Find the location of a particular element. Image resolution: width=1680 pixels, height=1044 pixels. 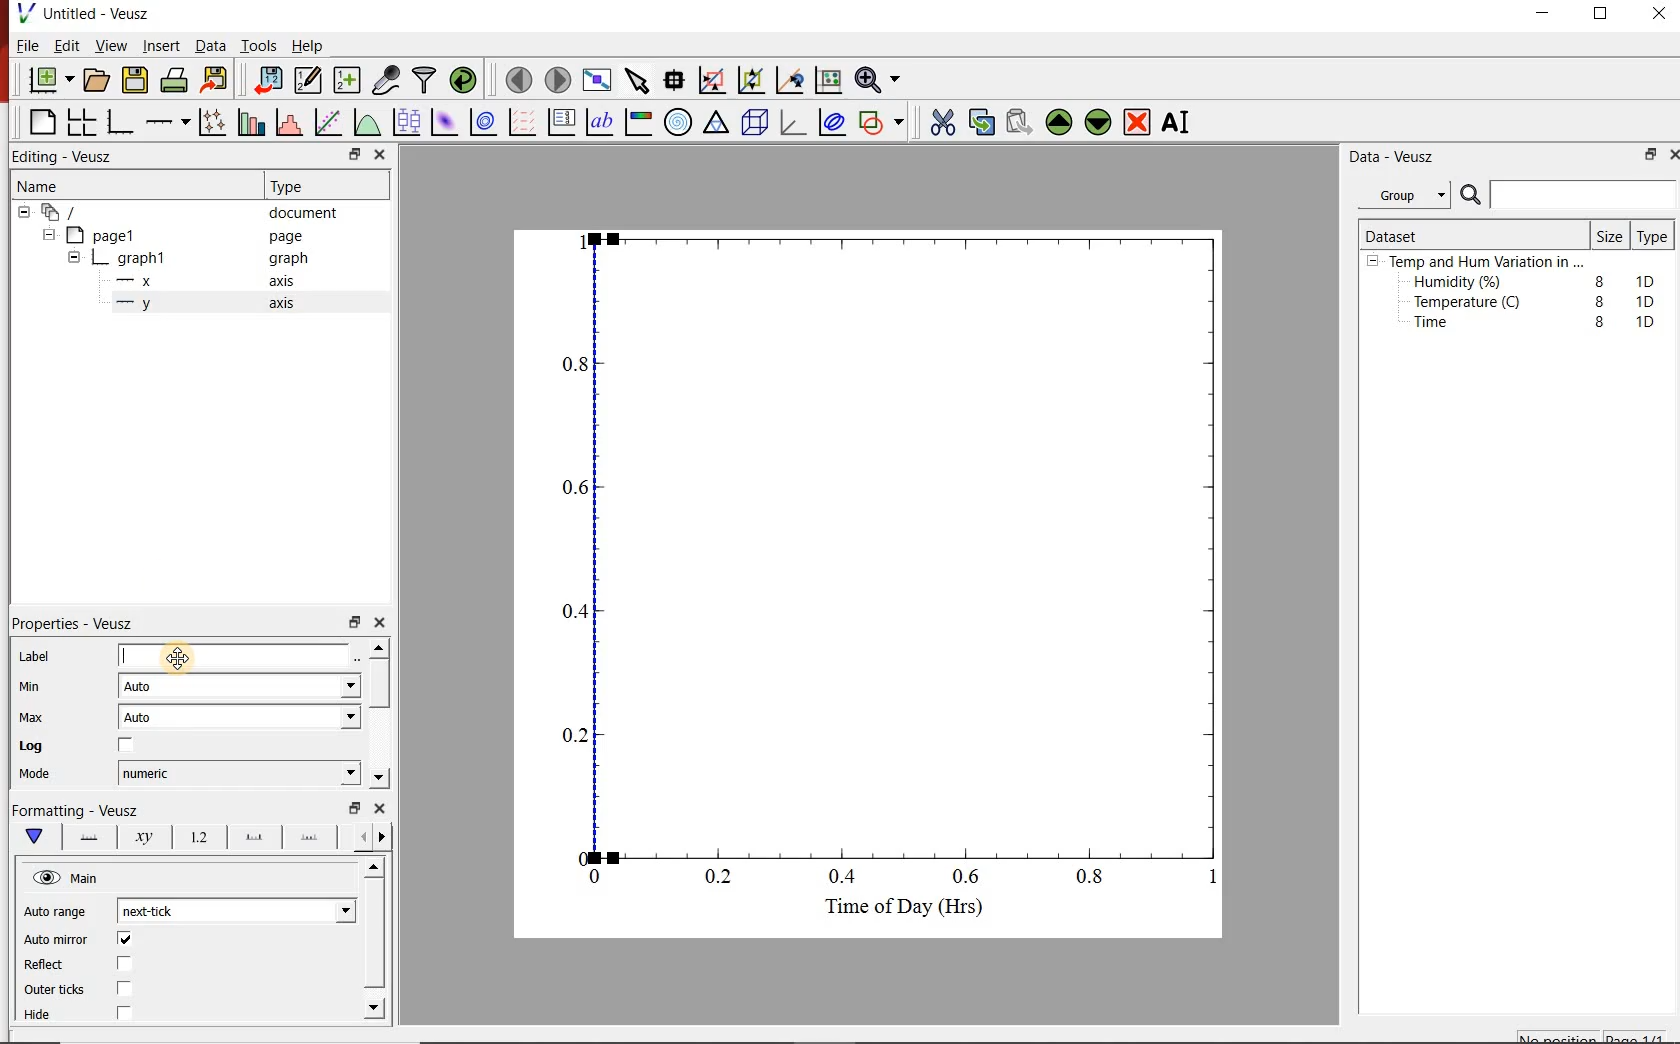

1D is located at coordinates (1651, 301).